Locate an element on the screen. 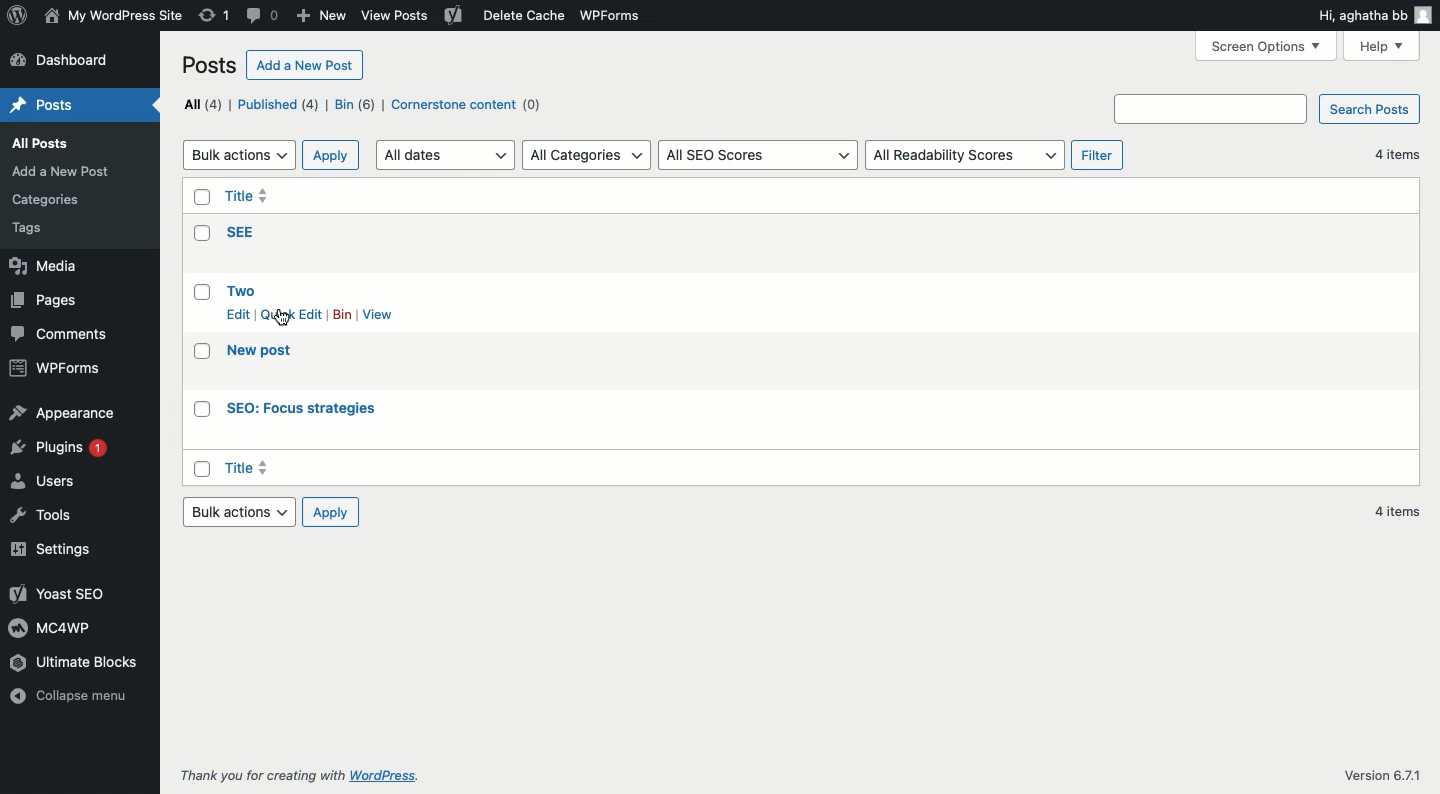 The width and height of the screenshot is (1440, 794). Tools is located at coordinates (41, 519).